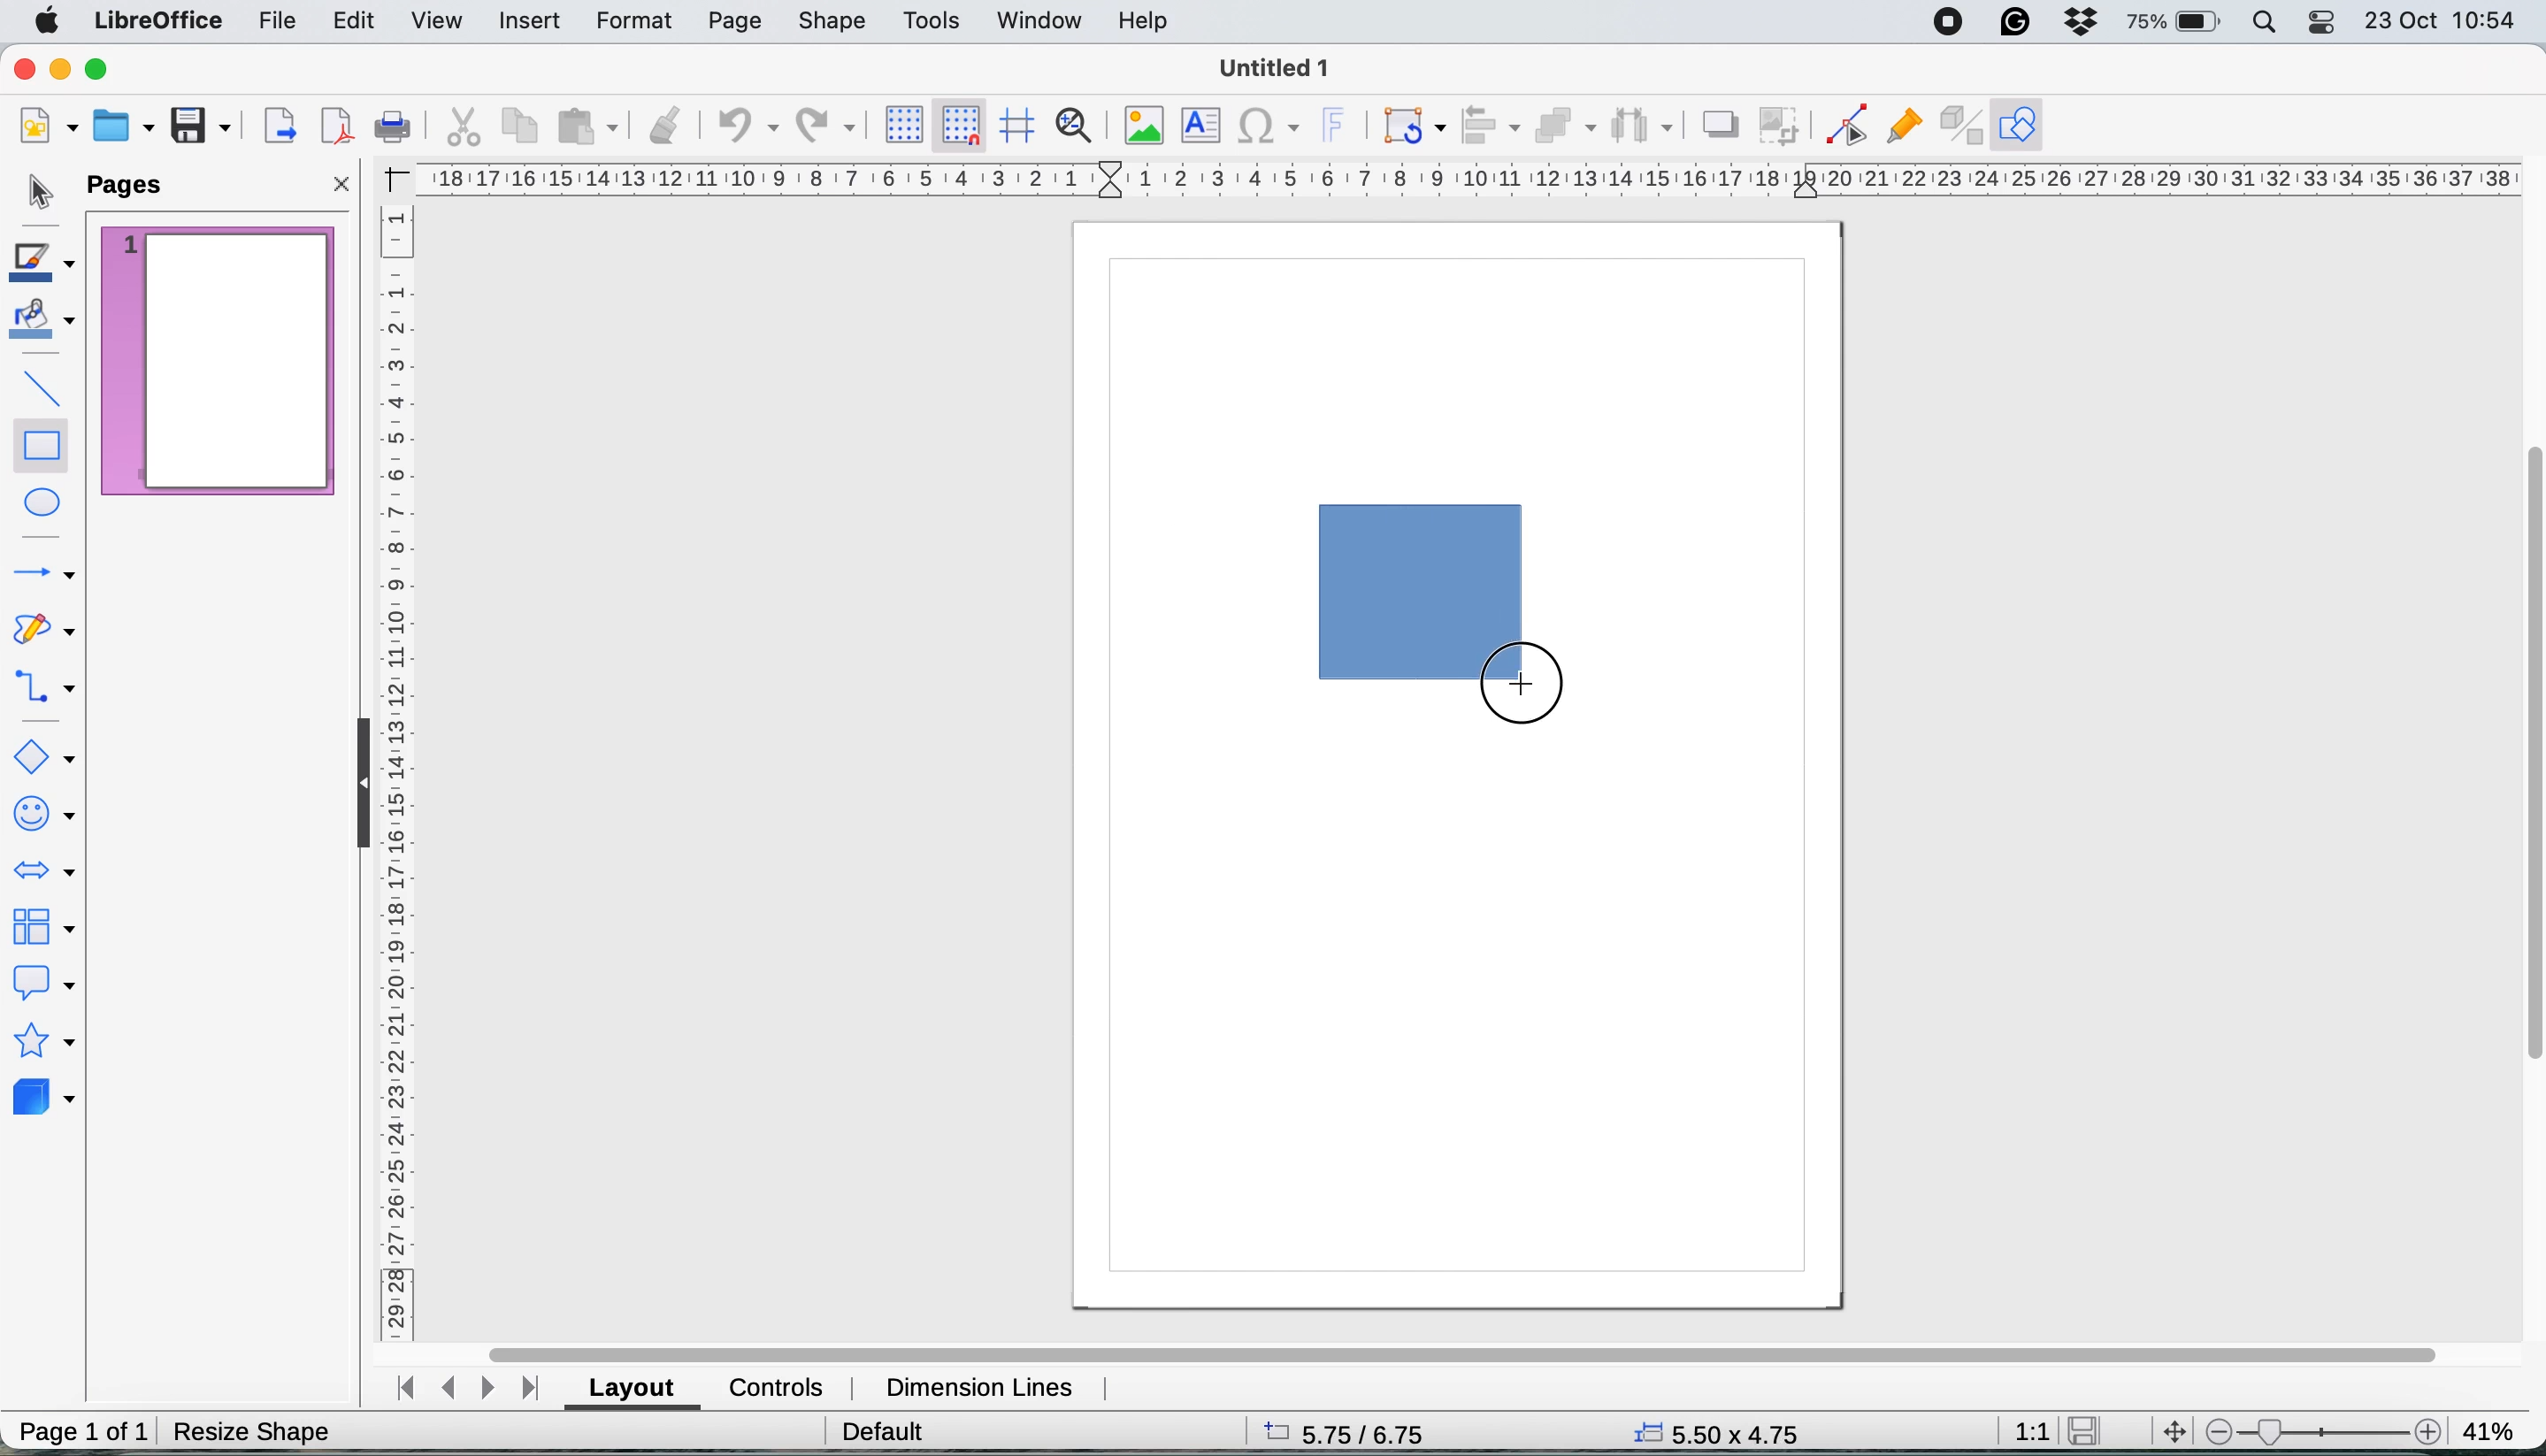 This screenshot has width=2546, height=1456. What do you see at coordinates (734, 22) in the screenshot?
I see `page` at bounding box center [734, 22].